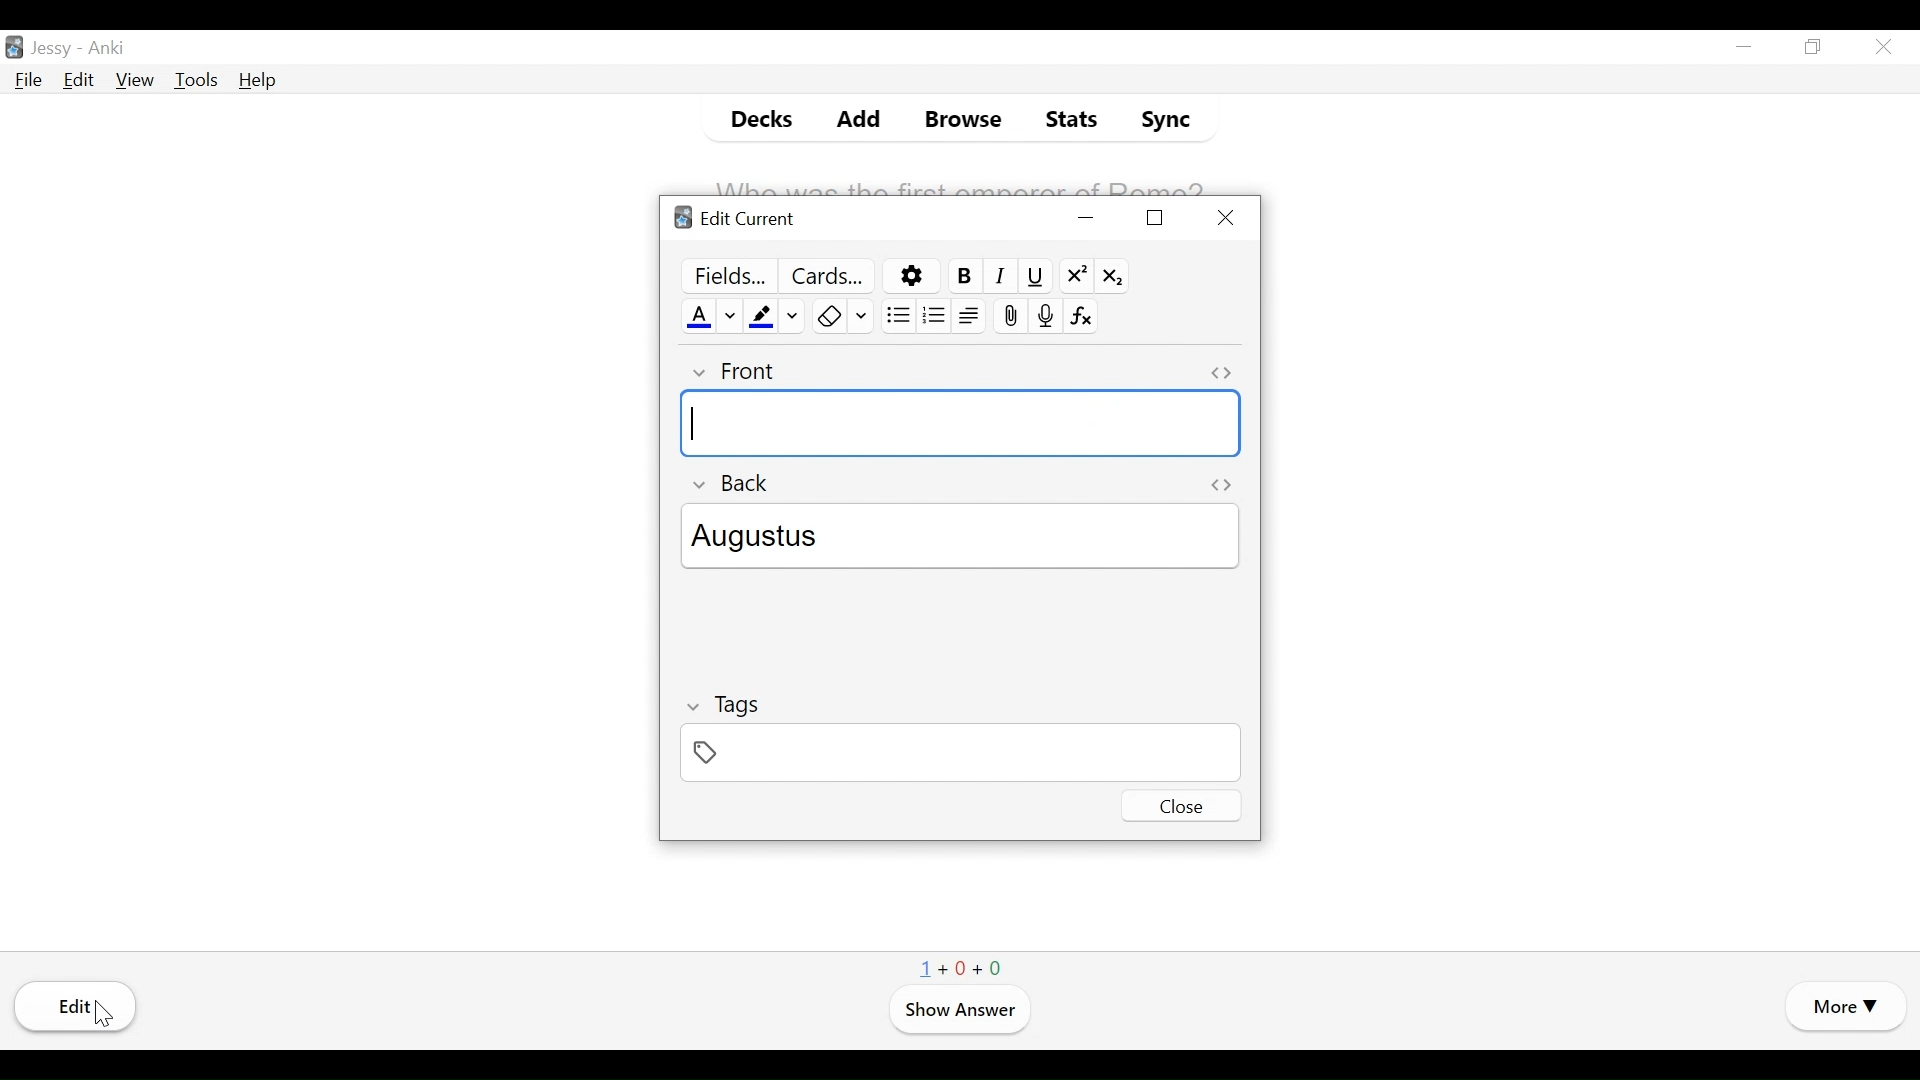  What do you see at coordinates (826, 316) in the screenshot?
I see `Remove Formatting` at bounding box center [826, 316].